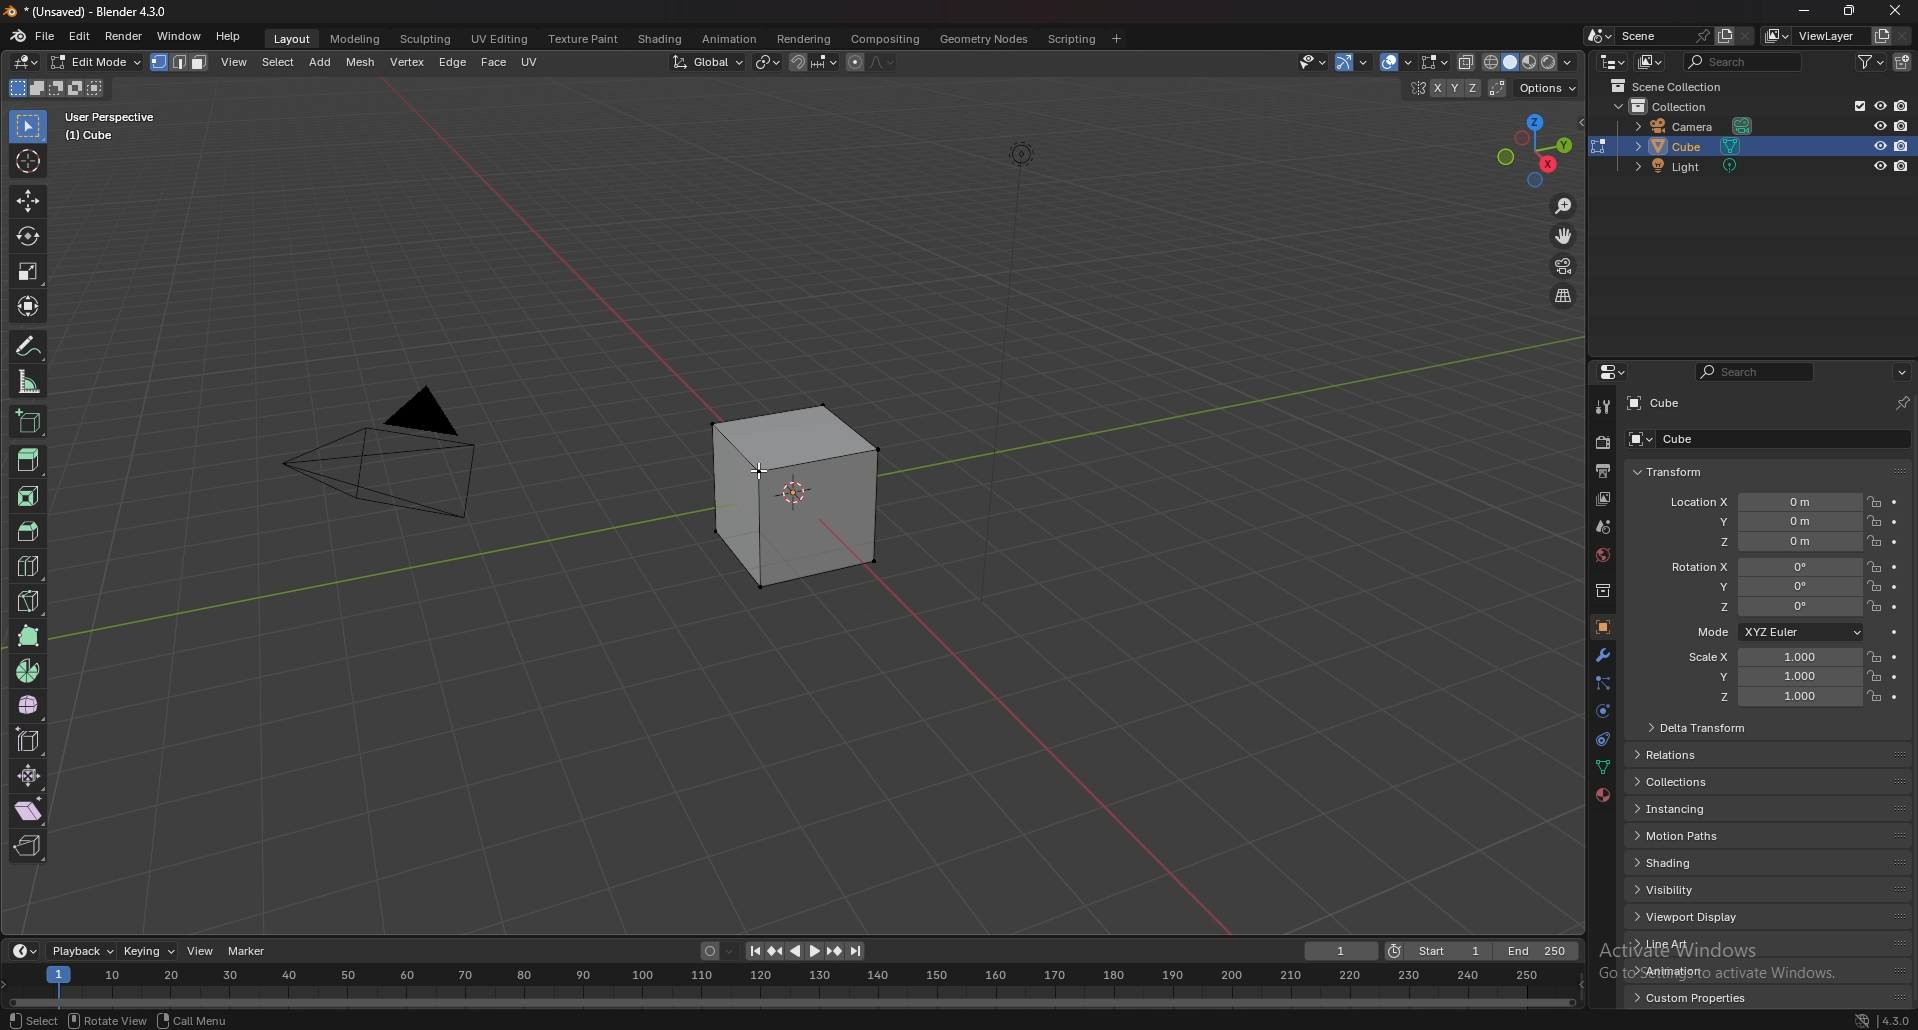 This screenshot has width=1918, height=1030. What do you see at coordinates (1386, 63) in the screenshot?
I see `show gizmo` at bounding box center [1386, 63].